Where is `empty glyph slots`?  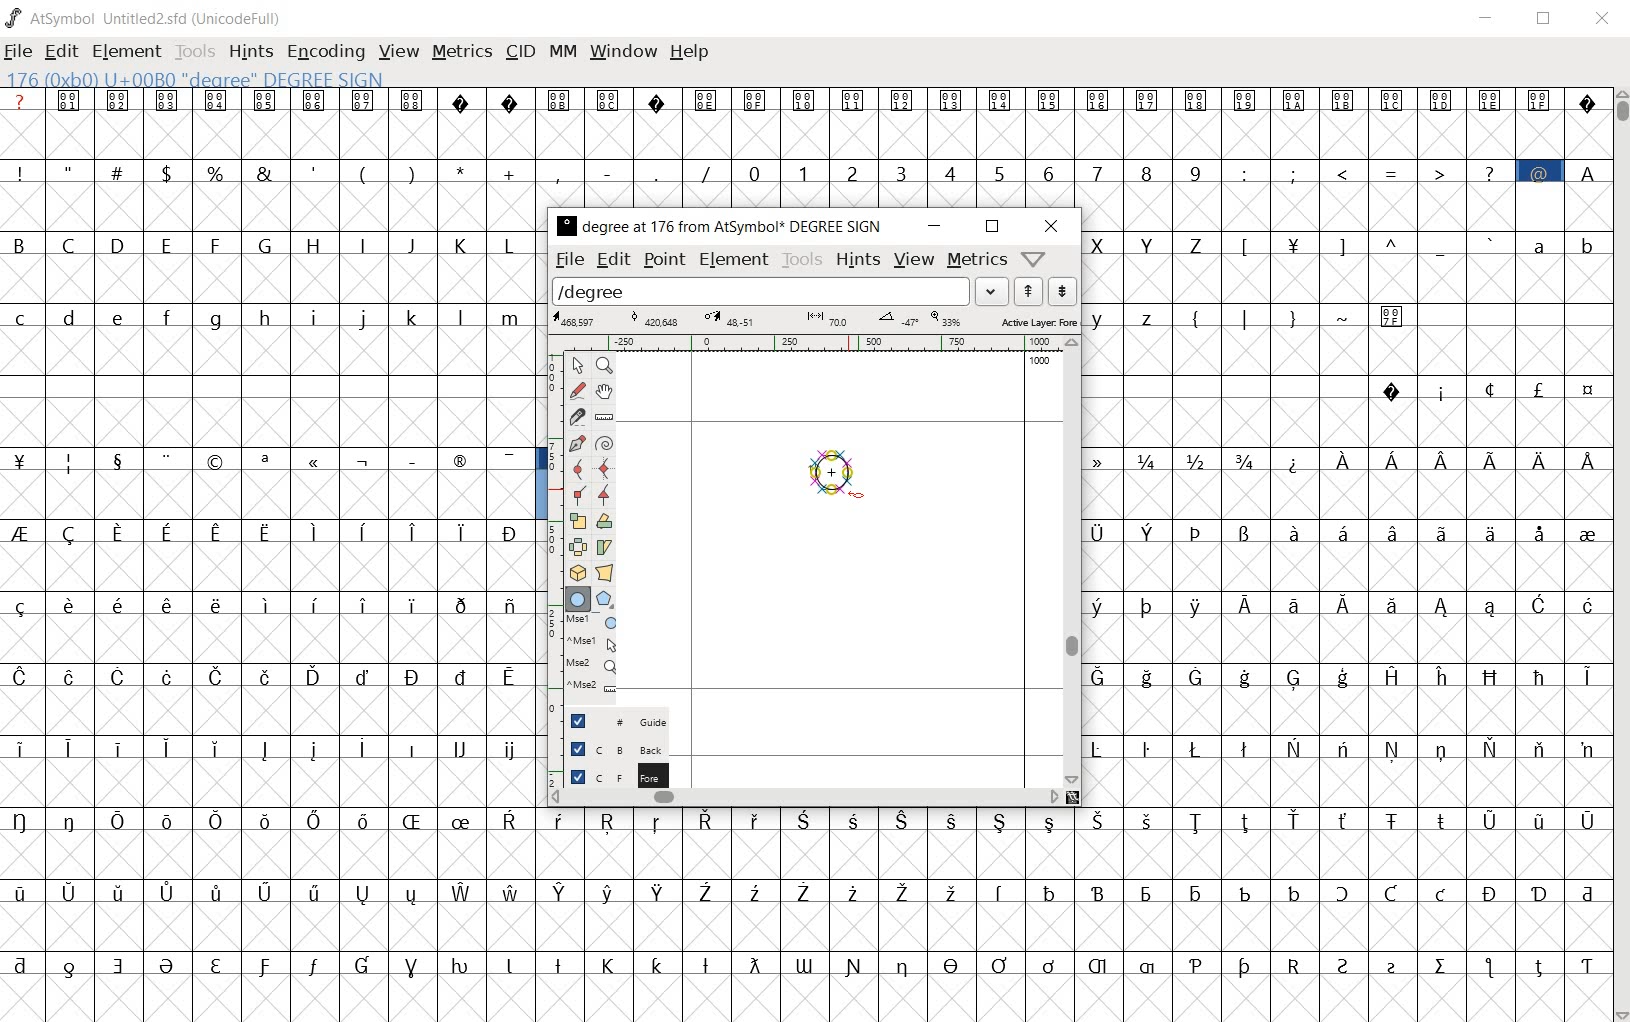
empty glyph slots is located at coordinates (1344, 353).